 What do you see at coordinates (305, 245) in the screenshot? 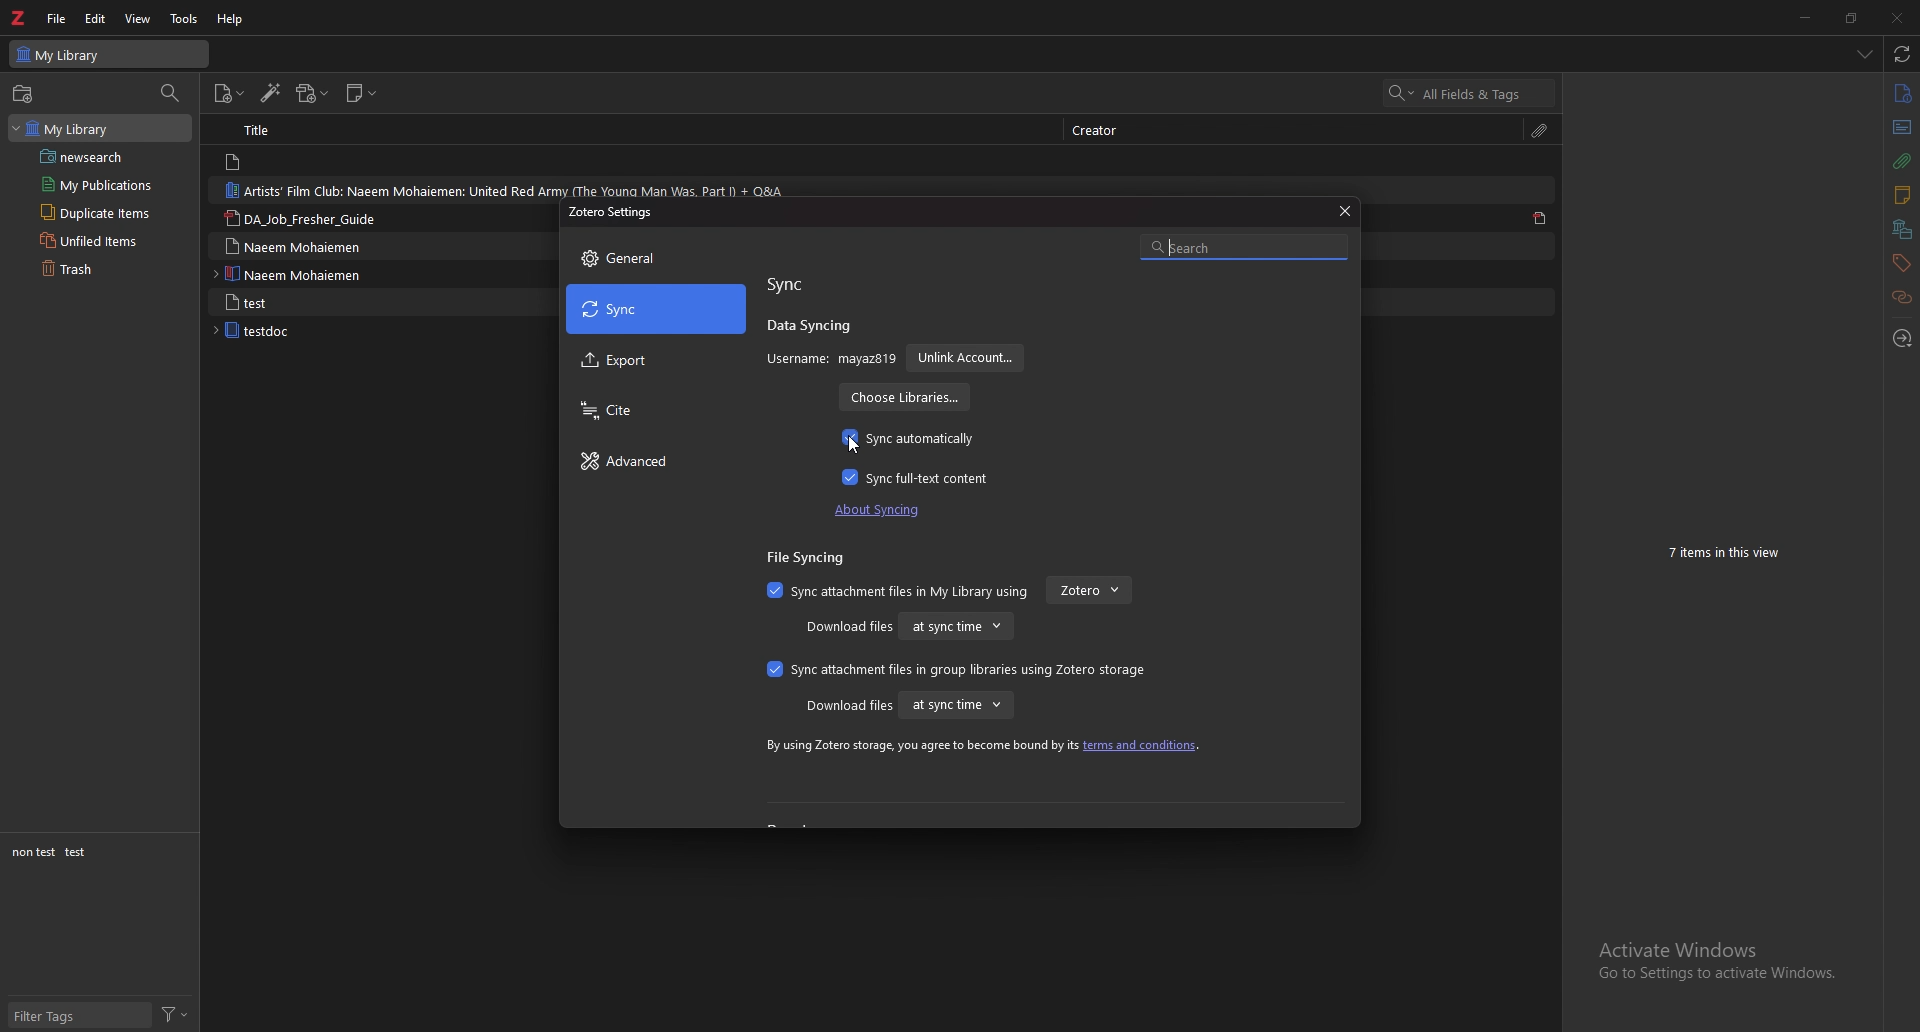
I see `Naeem Mohaiemen` at bounding box center [305, 245].